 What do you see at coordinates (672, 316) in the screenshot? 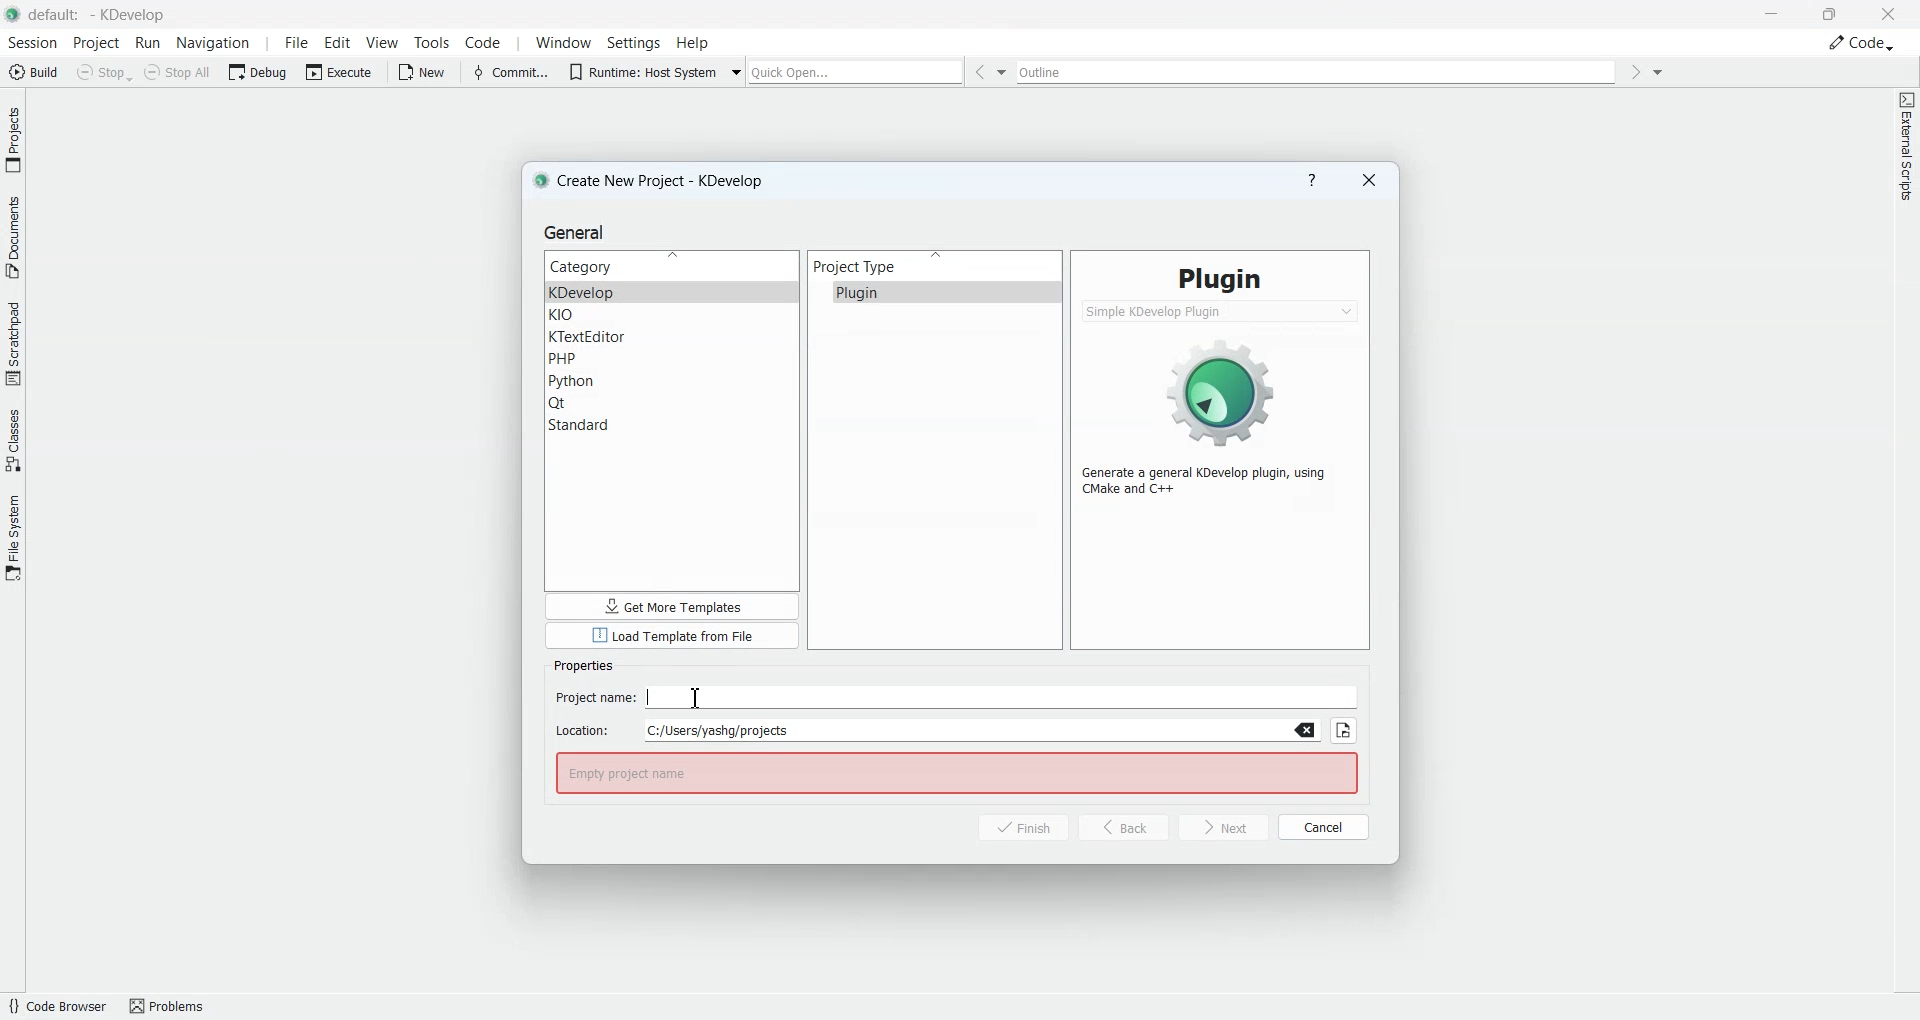
I see `KIO` at bounding box center [672, 316].